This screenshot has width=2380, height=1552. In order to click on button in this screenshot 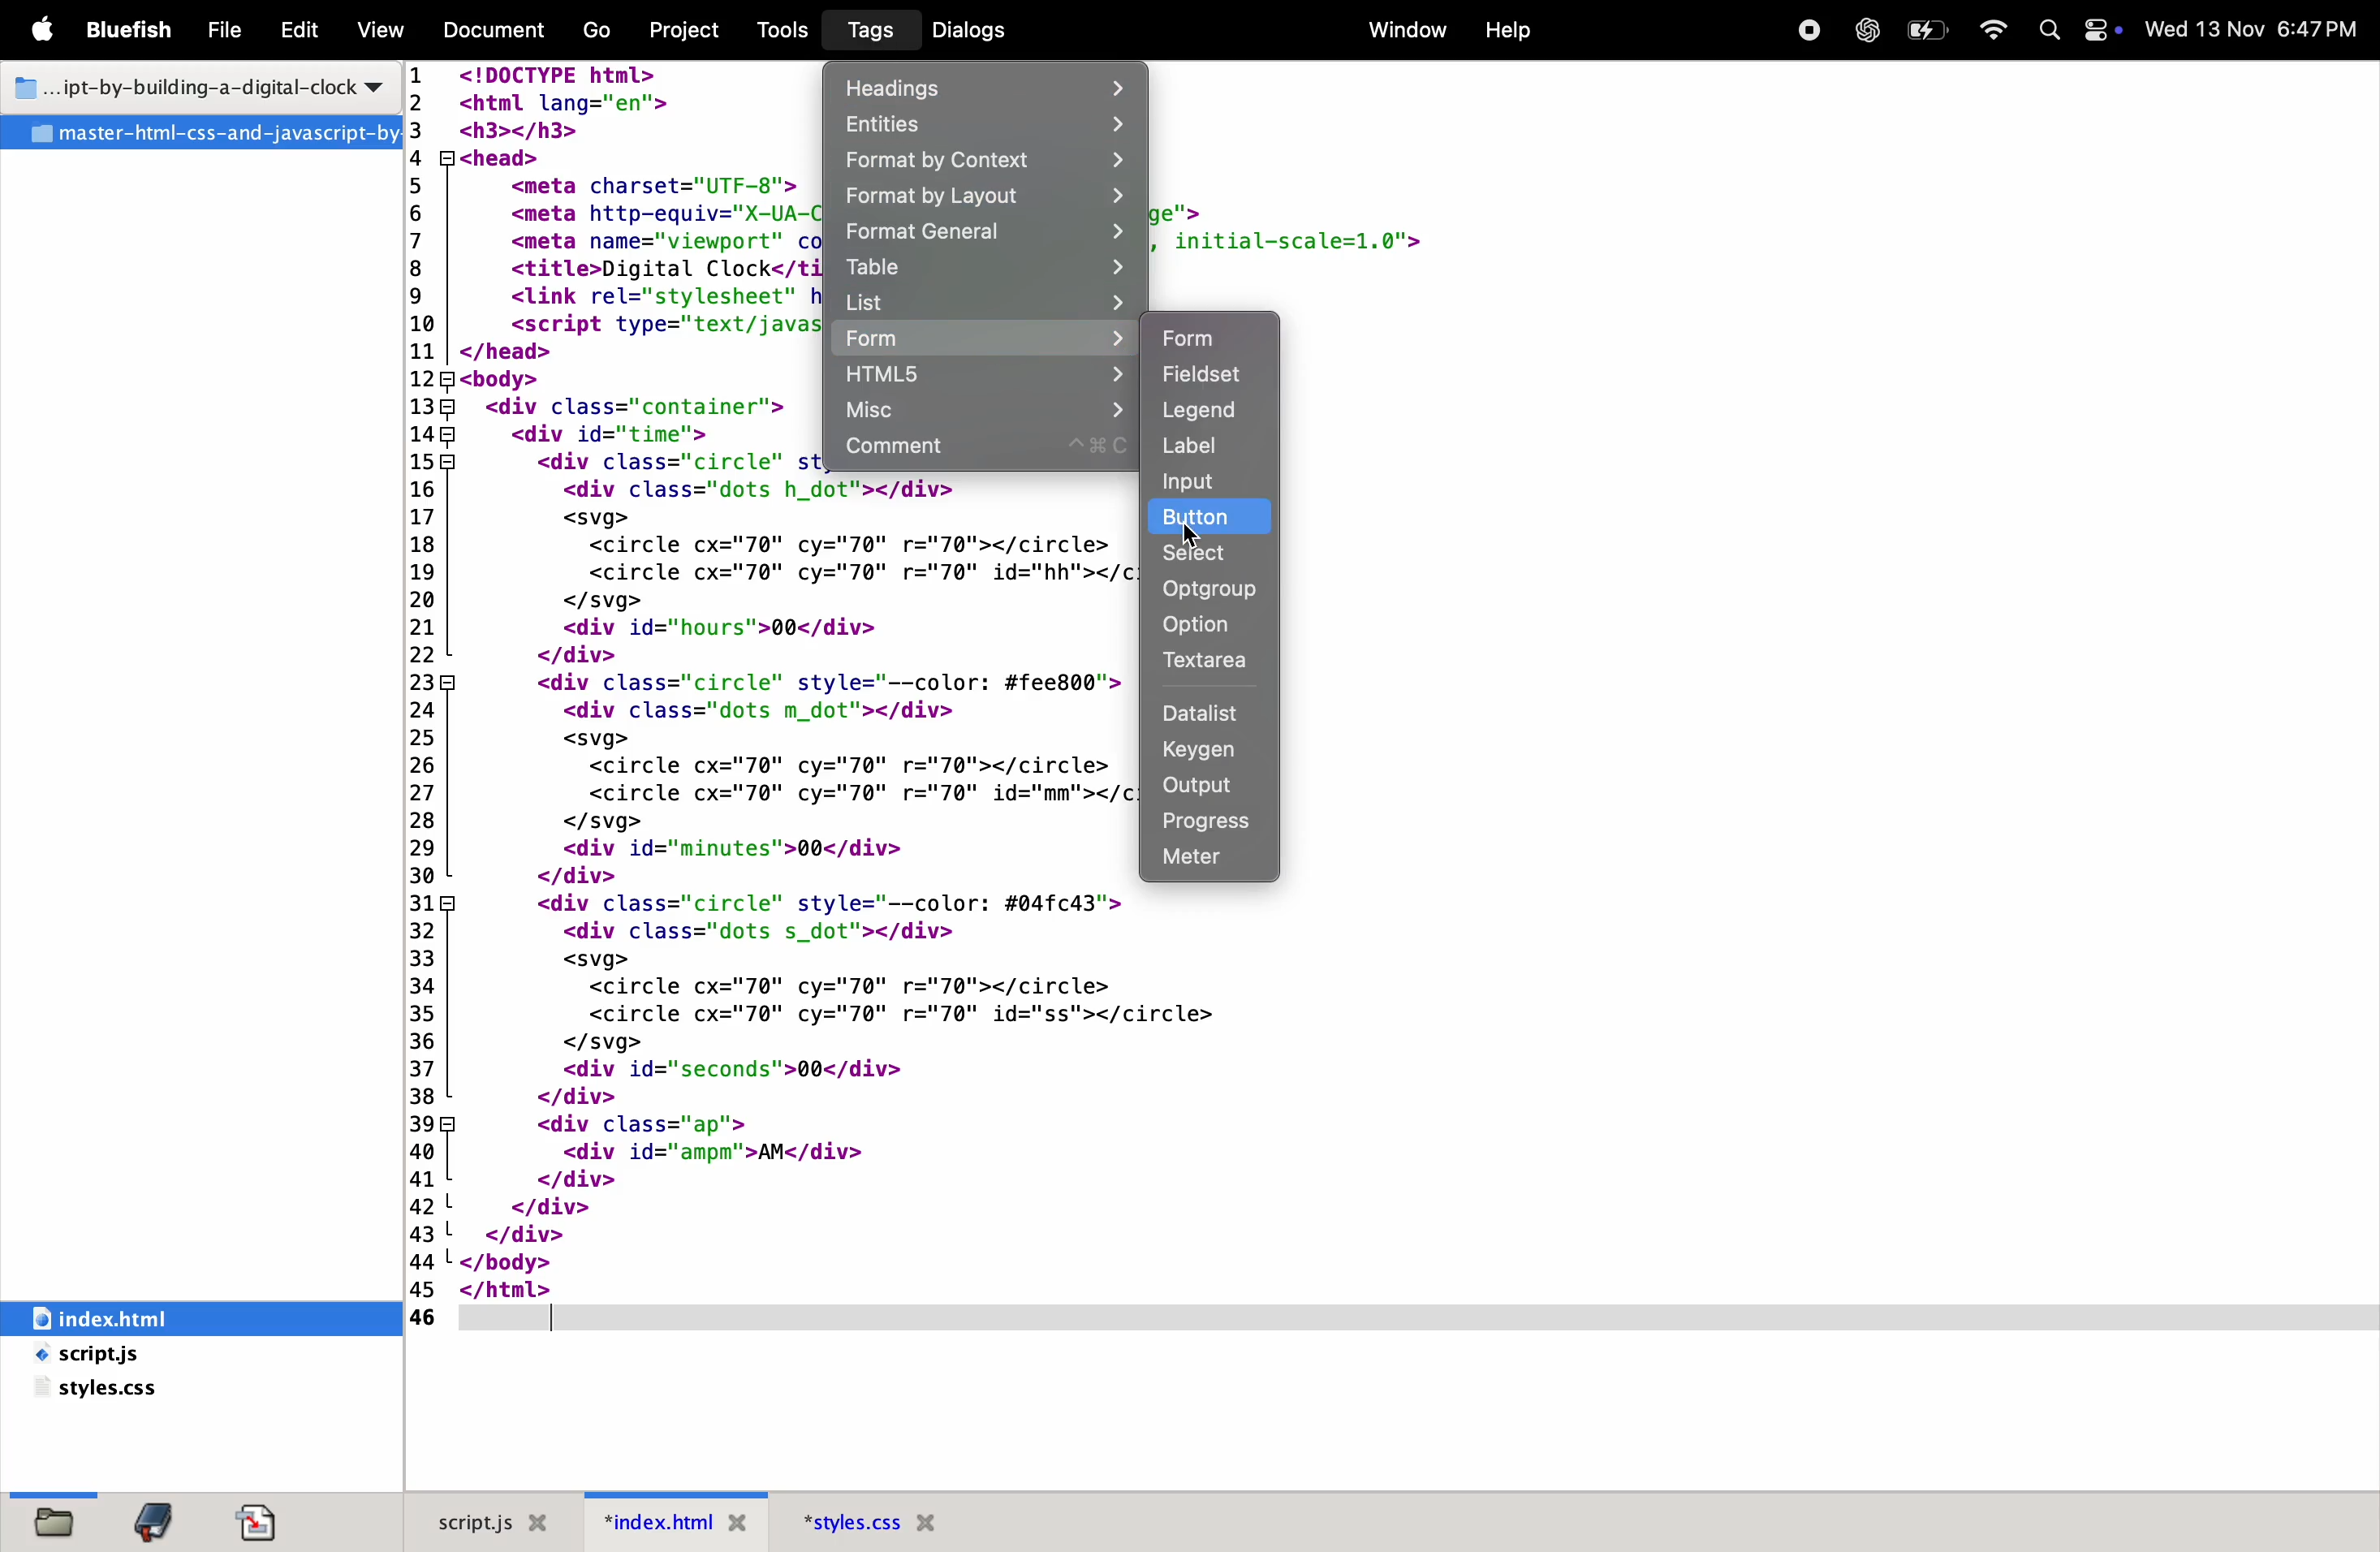, I will do `click(1208, 517)`.